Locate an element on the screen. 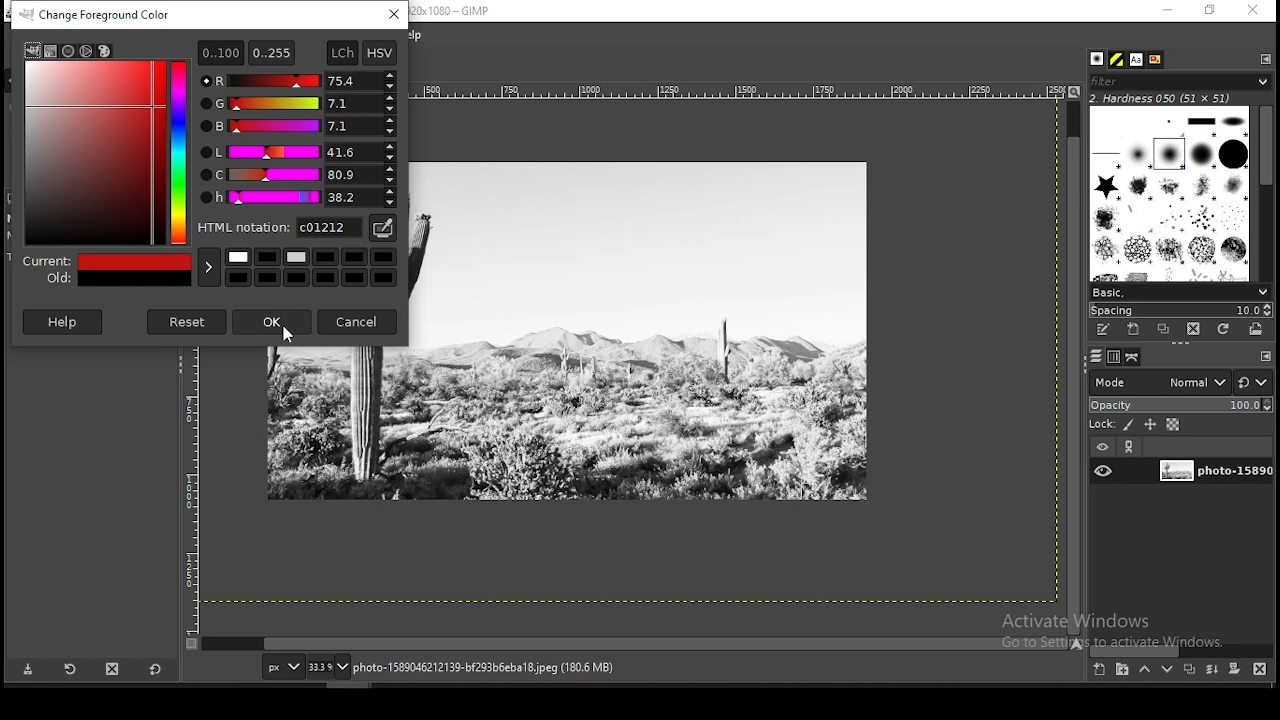 Image resolution: width=1280 pixels, height=720 pixels. 0..100 is located at coordinates (220, 53).